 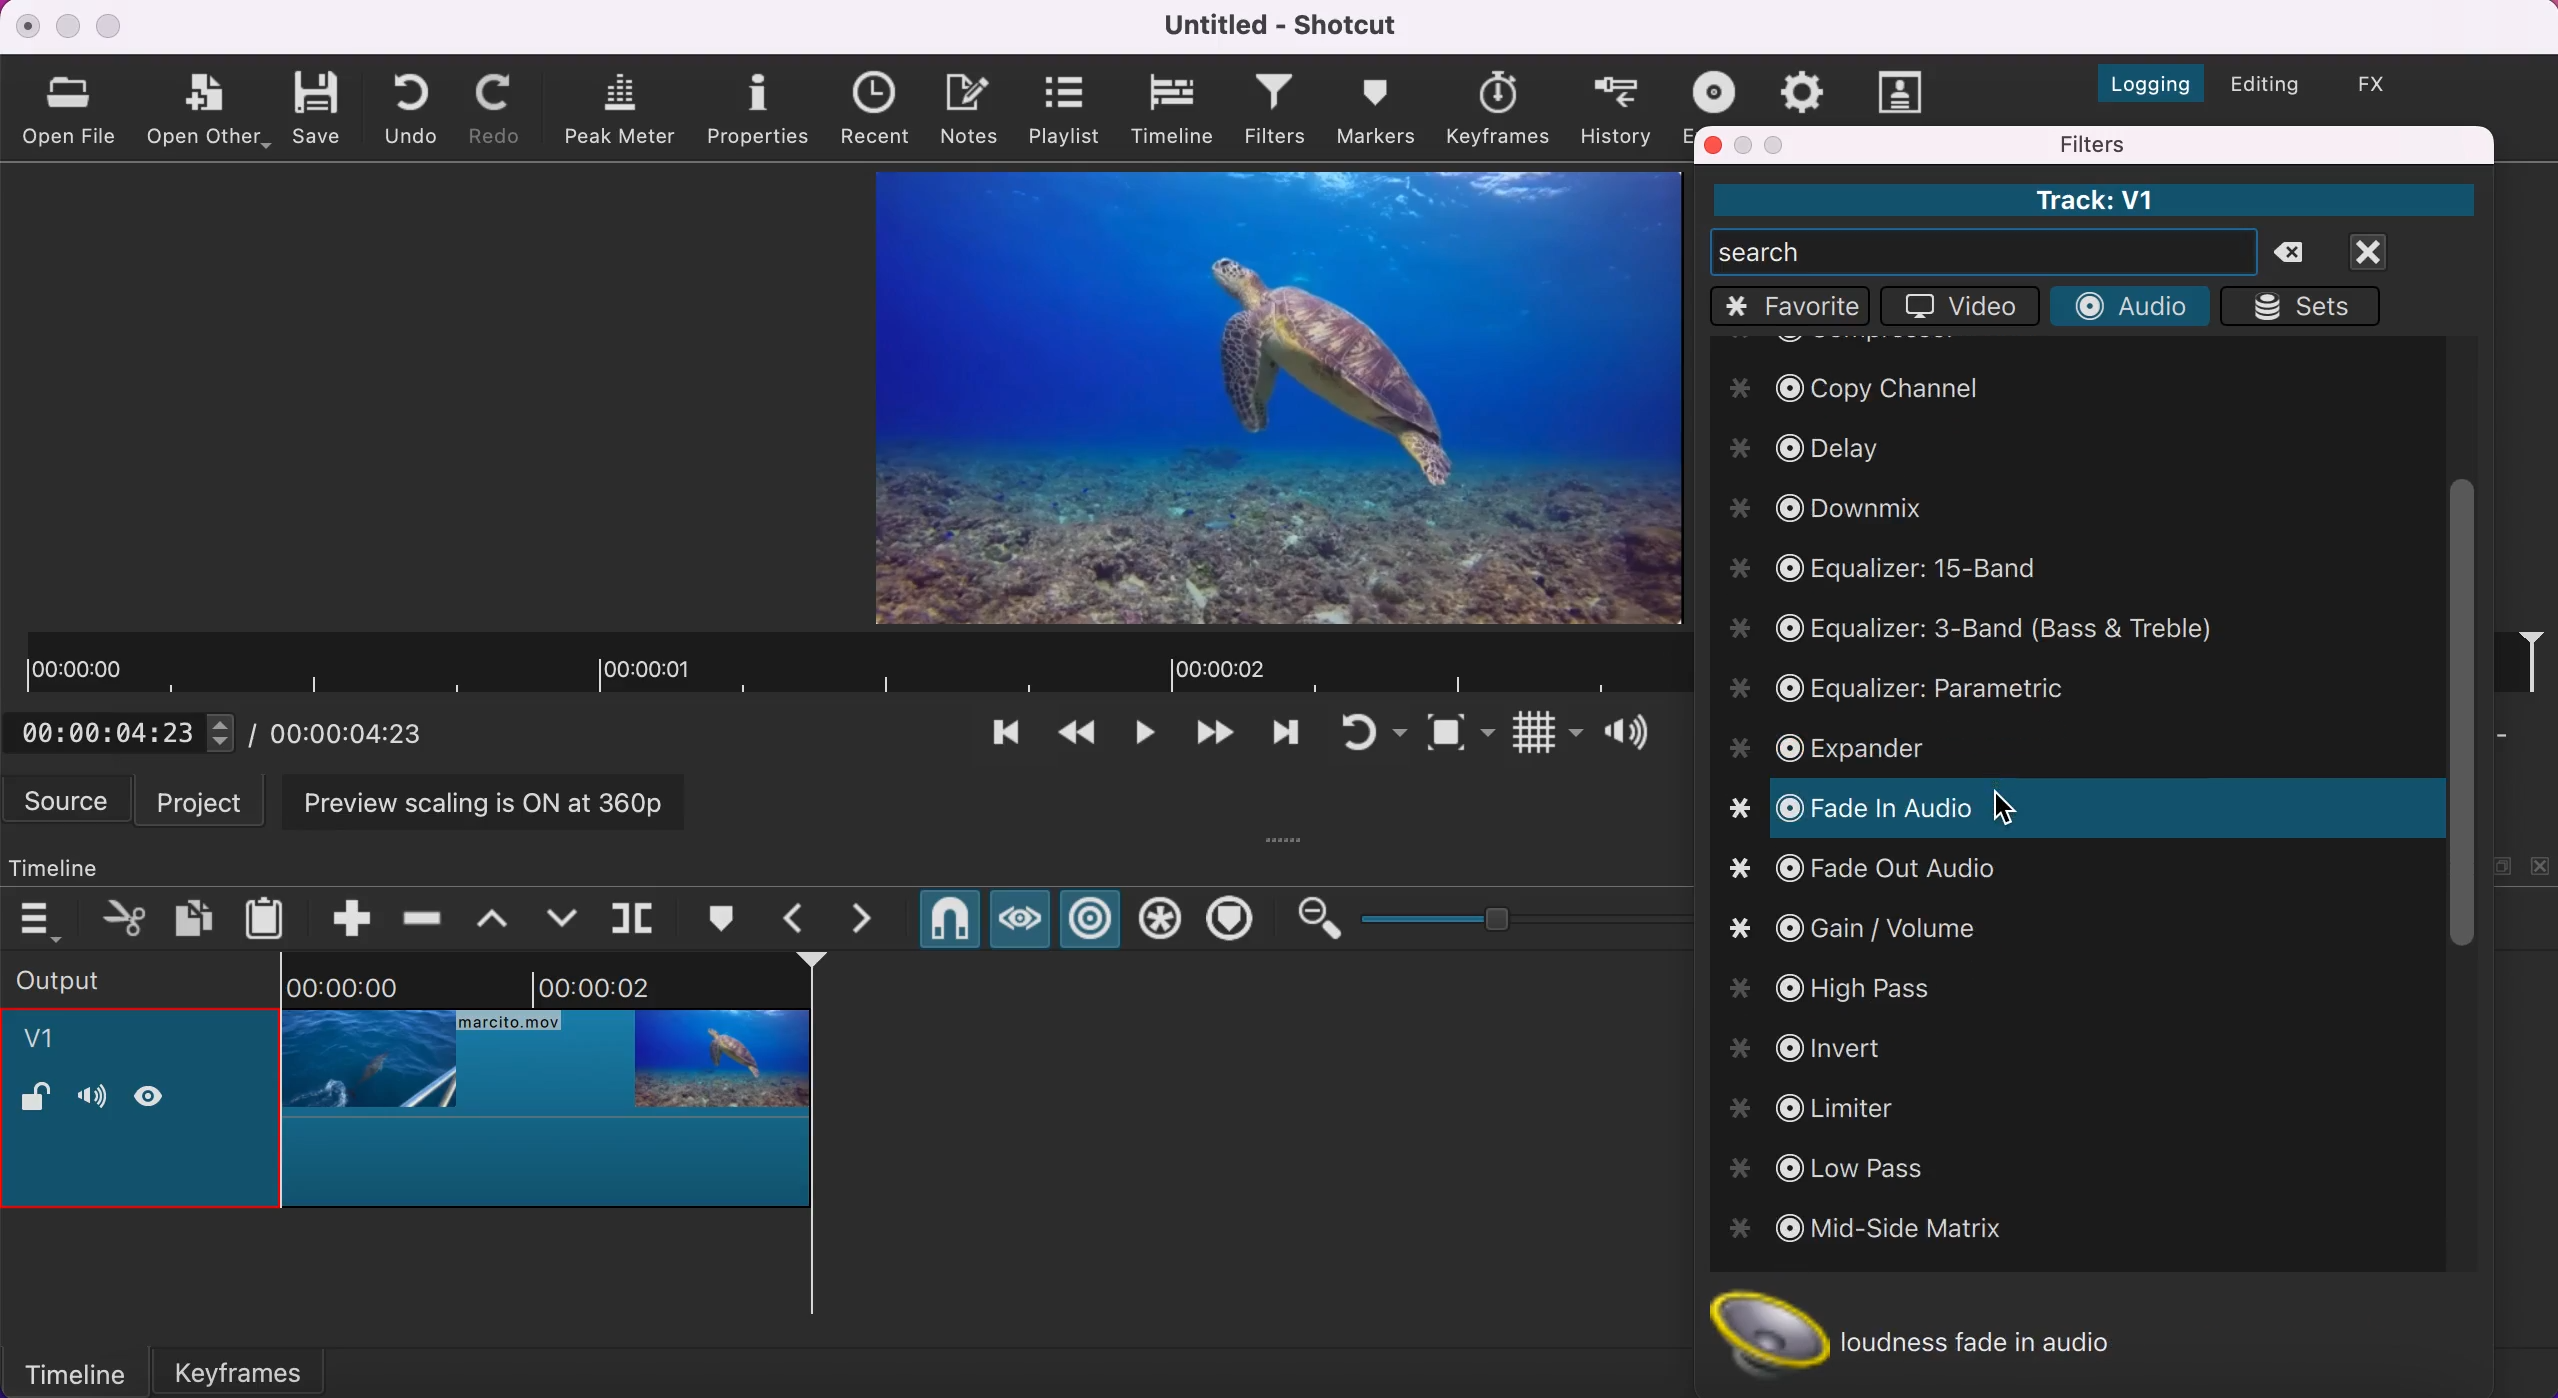 I want to click on undo, so click(x=417, y=107).